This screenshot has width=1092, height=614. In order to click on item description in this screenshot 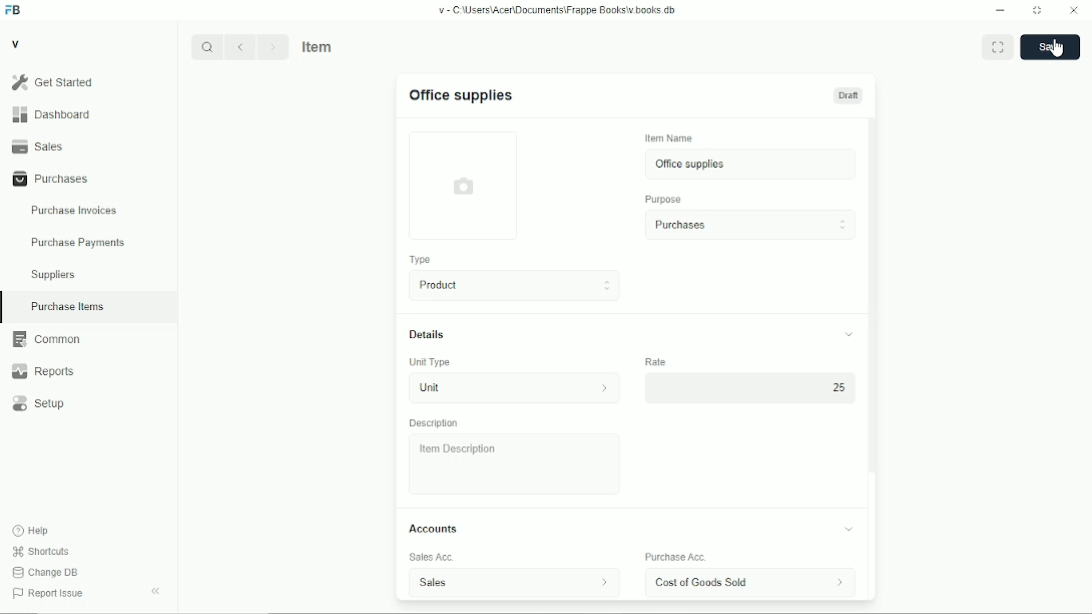, I will do `click(515, 464)`.